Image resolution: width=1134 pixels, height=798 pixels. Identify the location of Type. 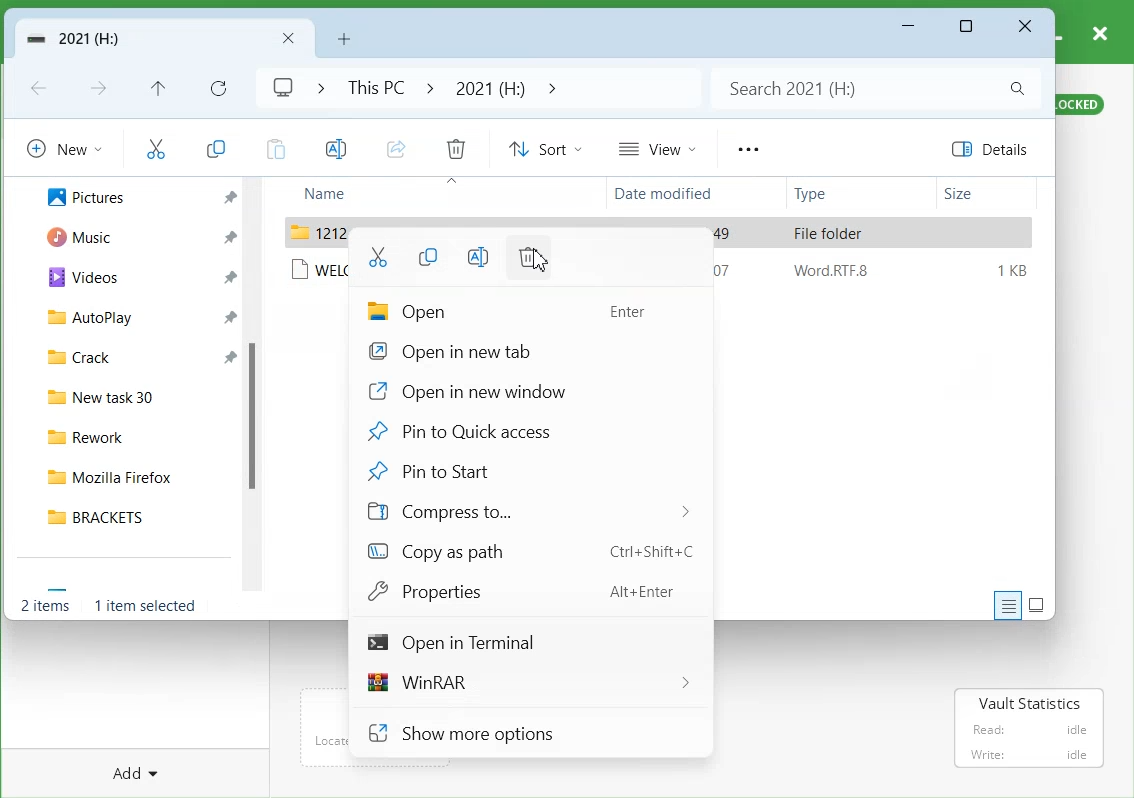
(840, 195).